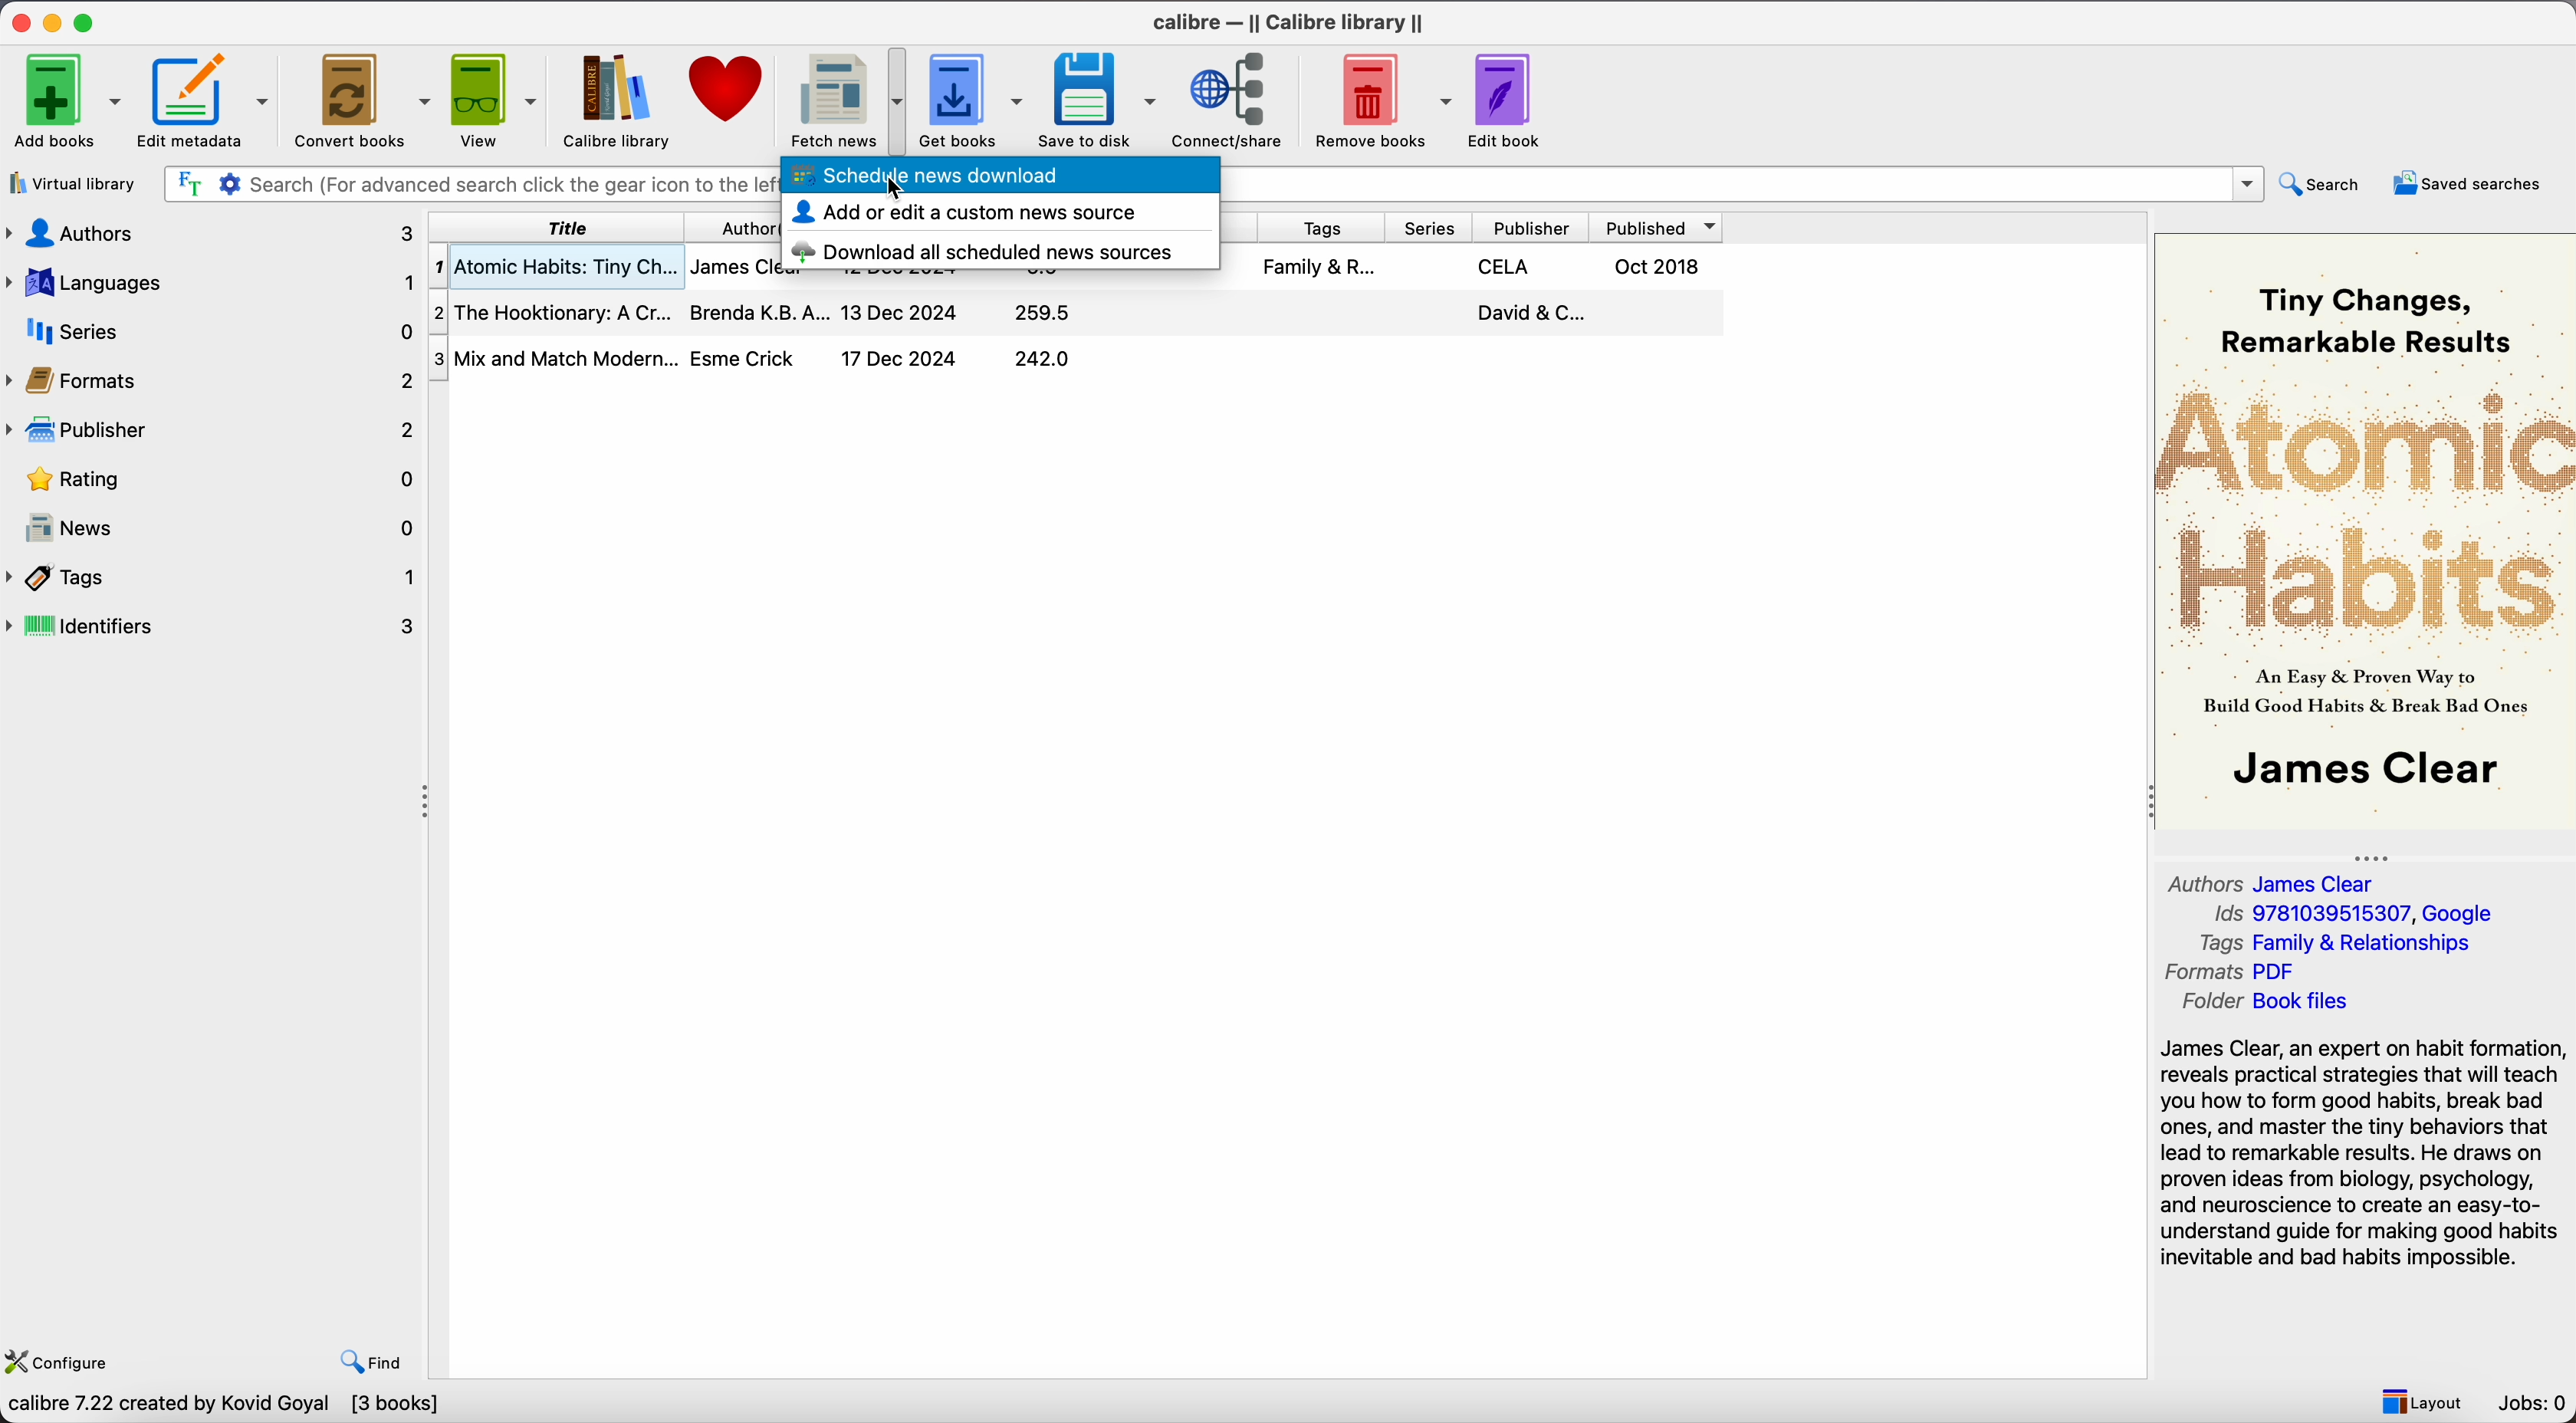 Image resolution: width=2576 pixels, height=1423 pixels. I want to click on get books, so click(971, 101).